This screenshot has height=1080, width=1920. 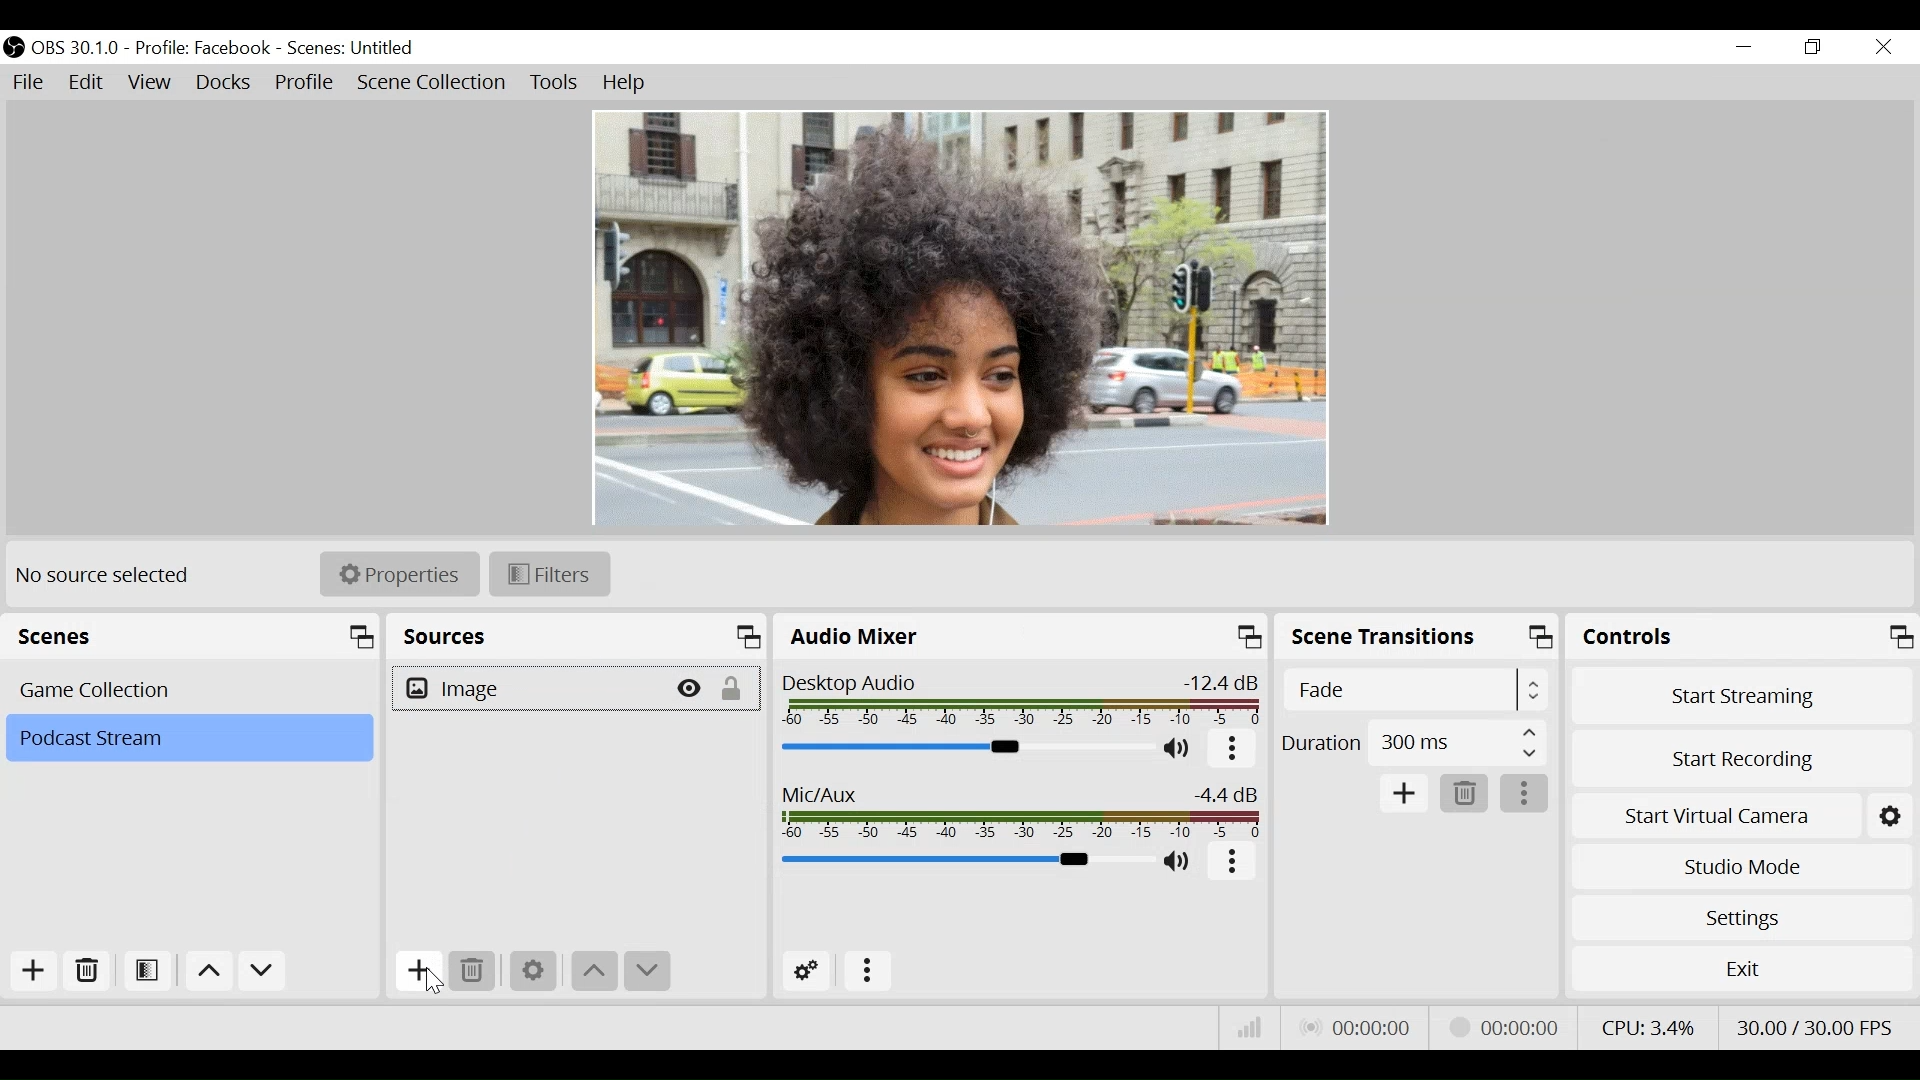 I want to click on Bitrate, so click(x=1250, y=1028).